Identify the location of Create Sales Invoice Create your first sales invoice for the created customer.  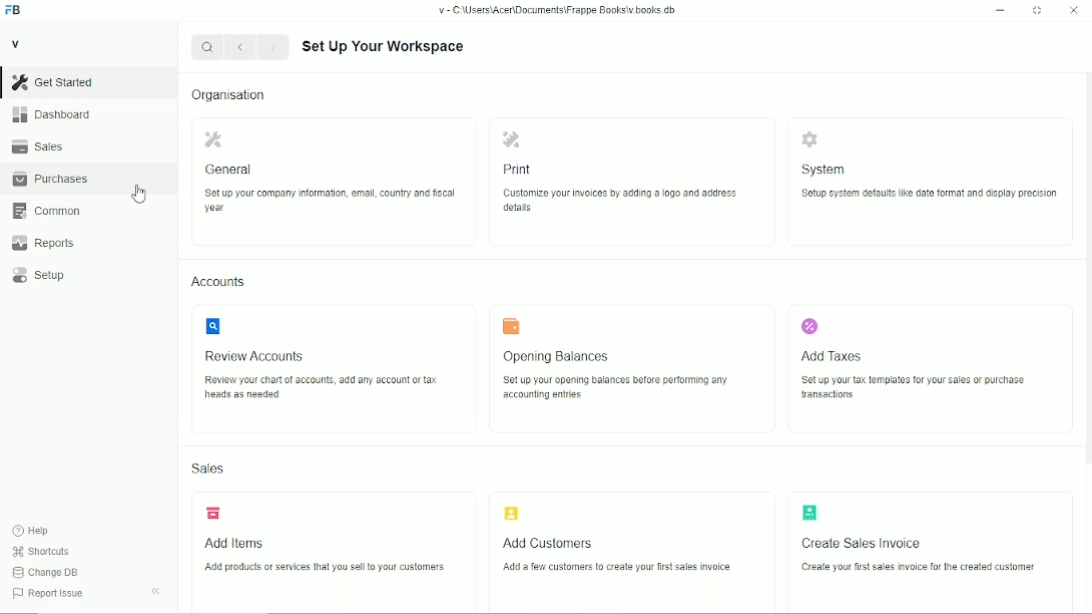
(930, 552).